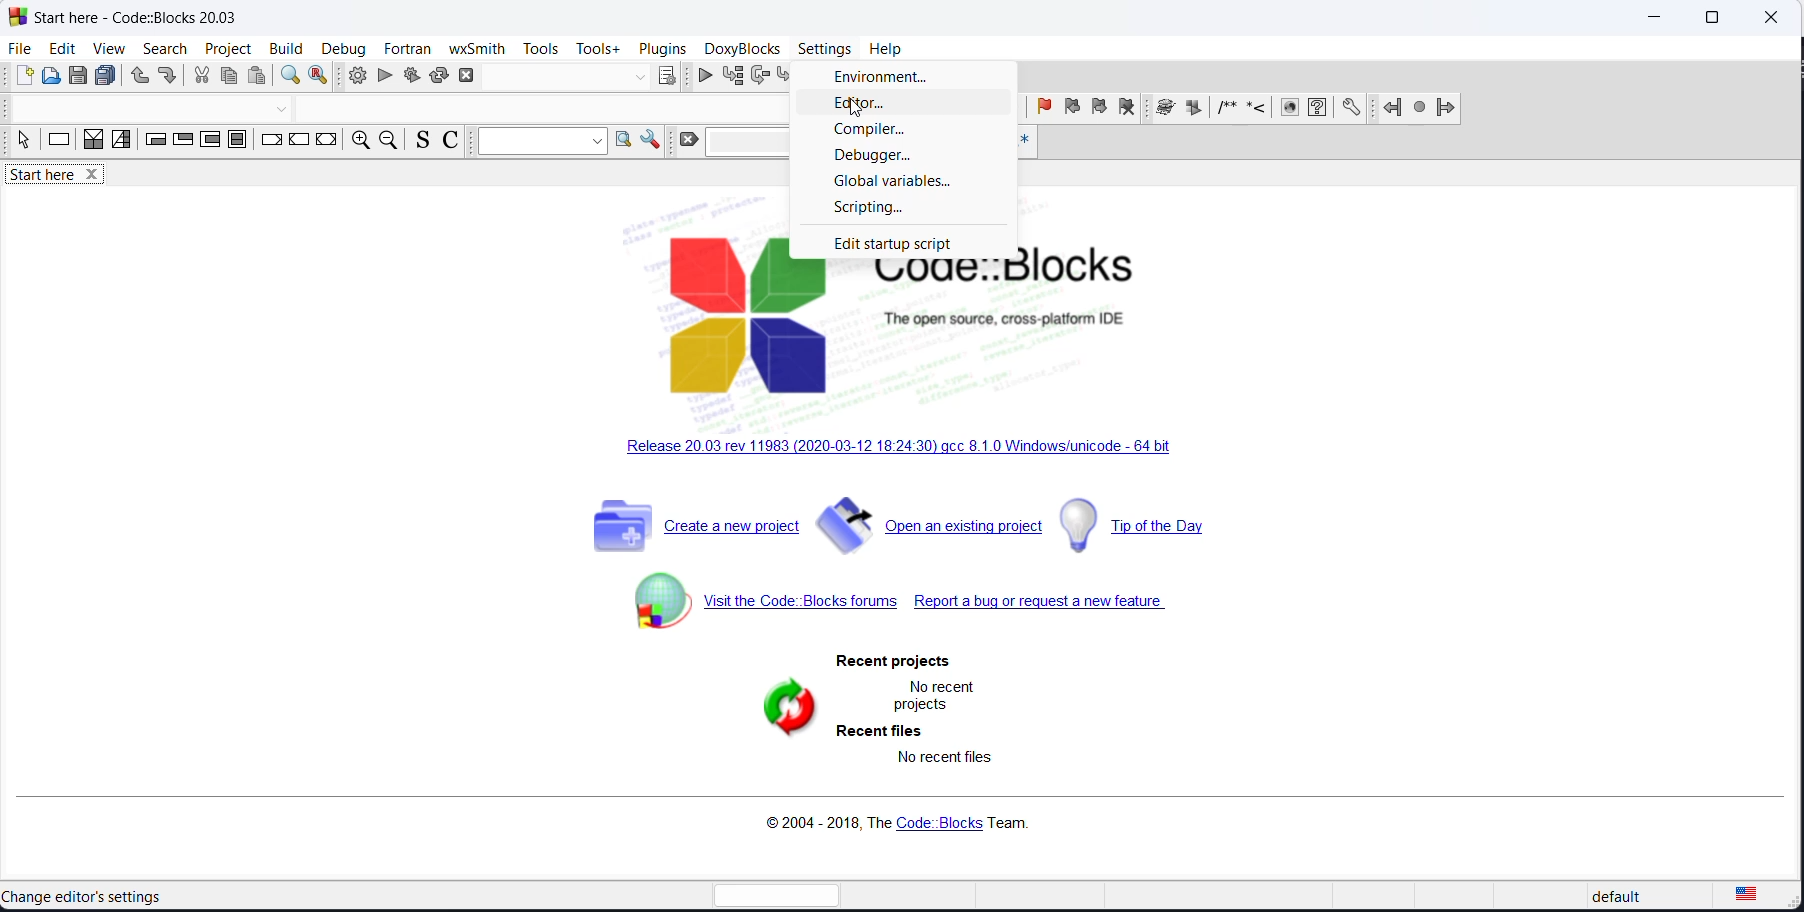 This screenshot has width=1804, height=912. Describe the element at coordinates (934, 526) in the screenshot. I see `open existing project` at that location.